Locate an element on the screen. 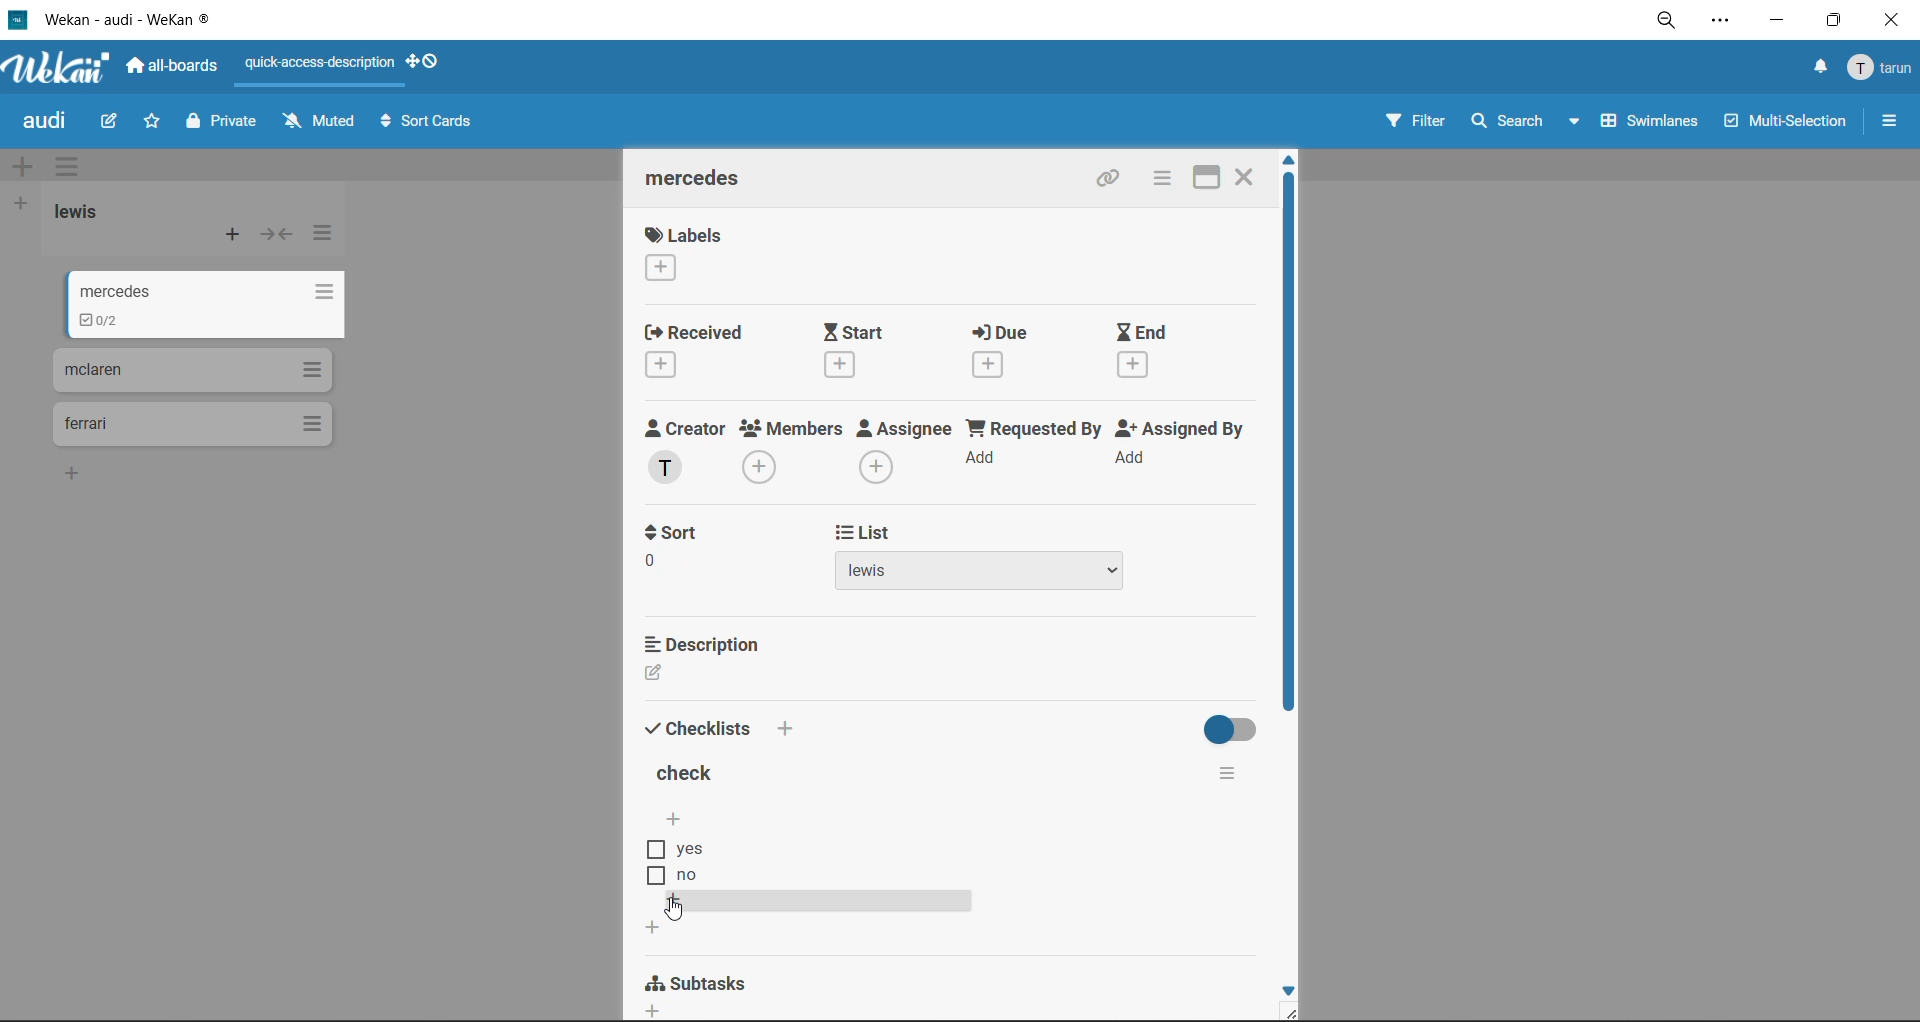 This screenshot has height=1022, width=1920. 0 is located at coordinates (650, 562).